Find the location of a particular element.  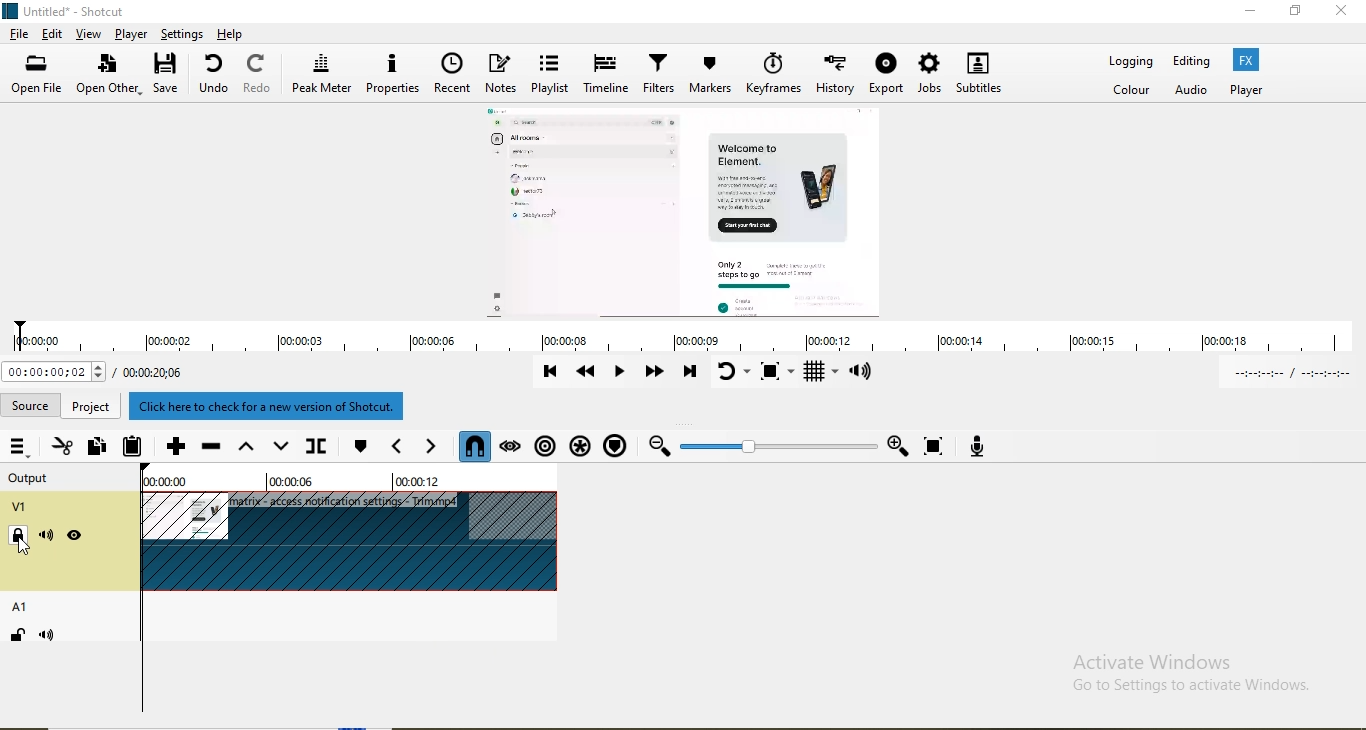

Hide is located at coordinates (77, 536).